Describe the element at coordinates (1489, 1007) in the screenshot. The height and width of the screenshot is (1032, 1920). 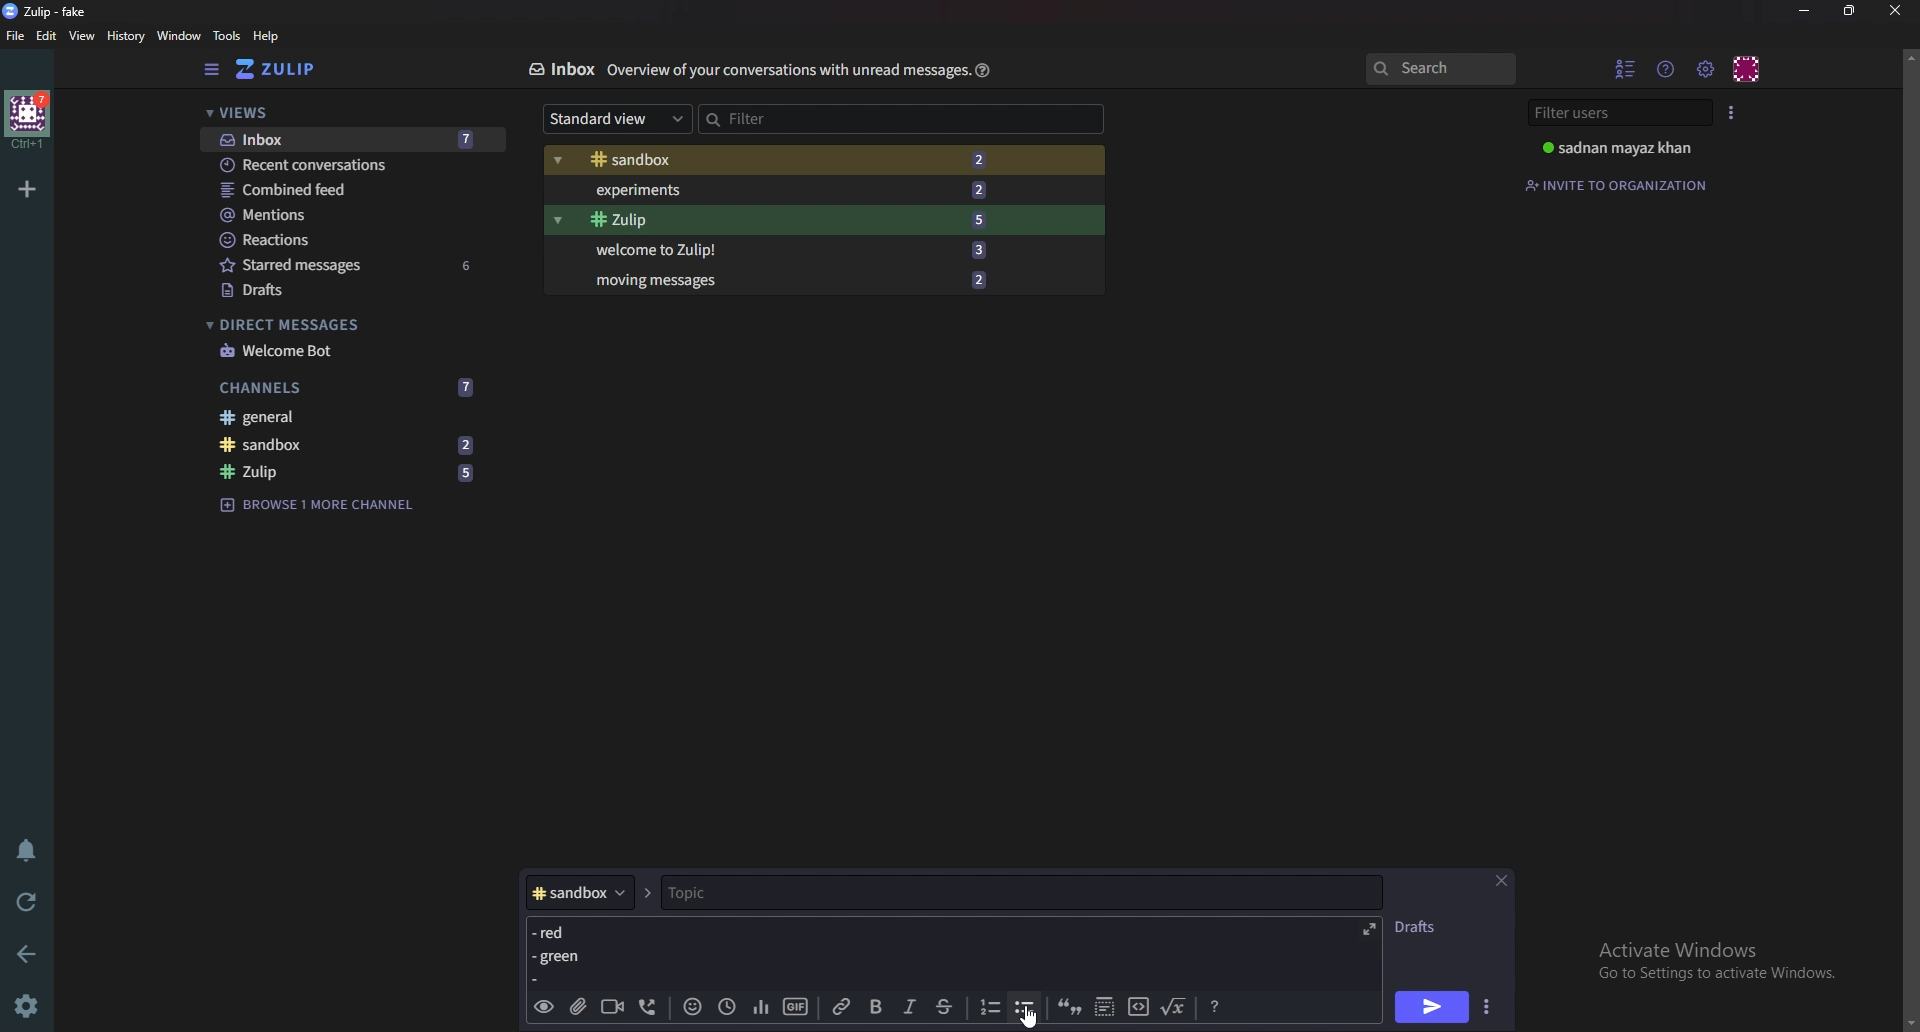
I see `Send options` at that location.